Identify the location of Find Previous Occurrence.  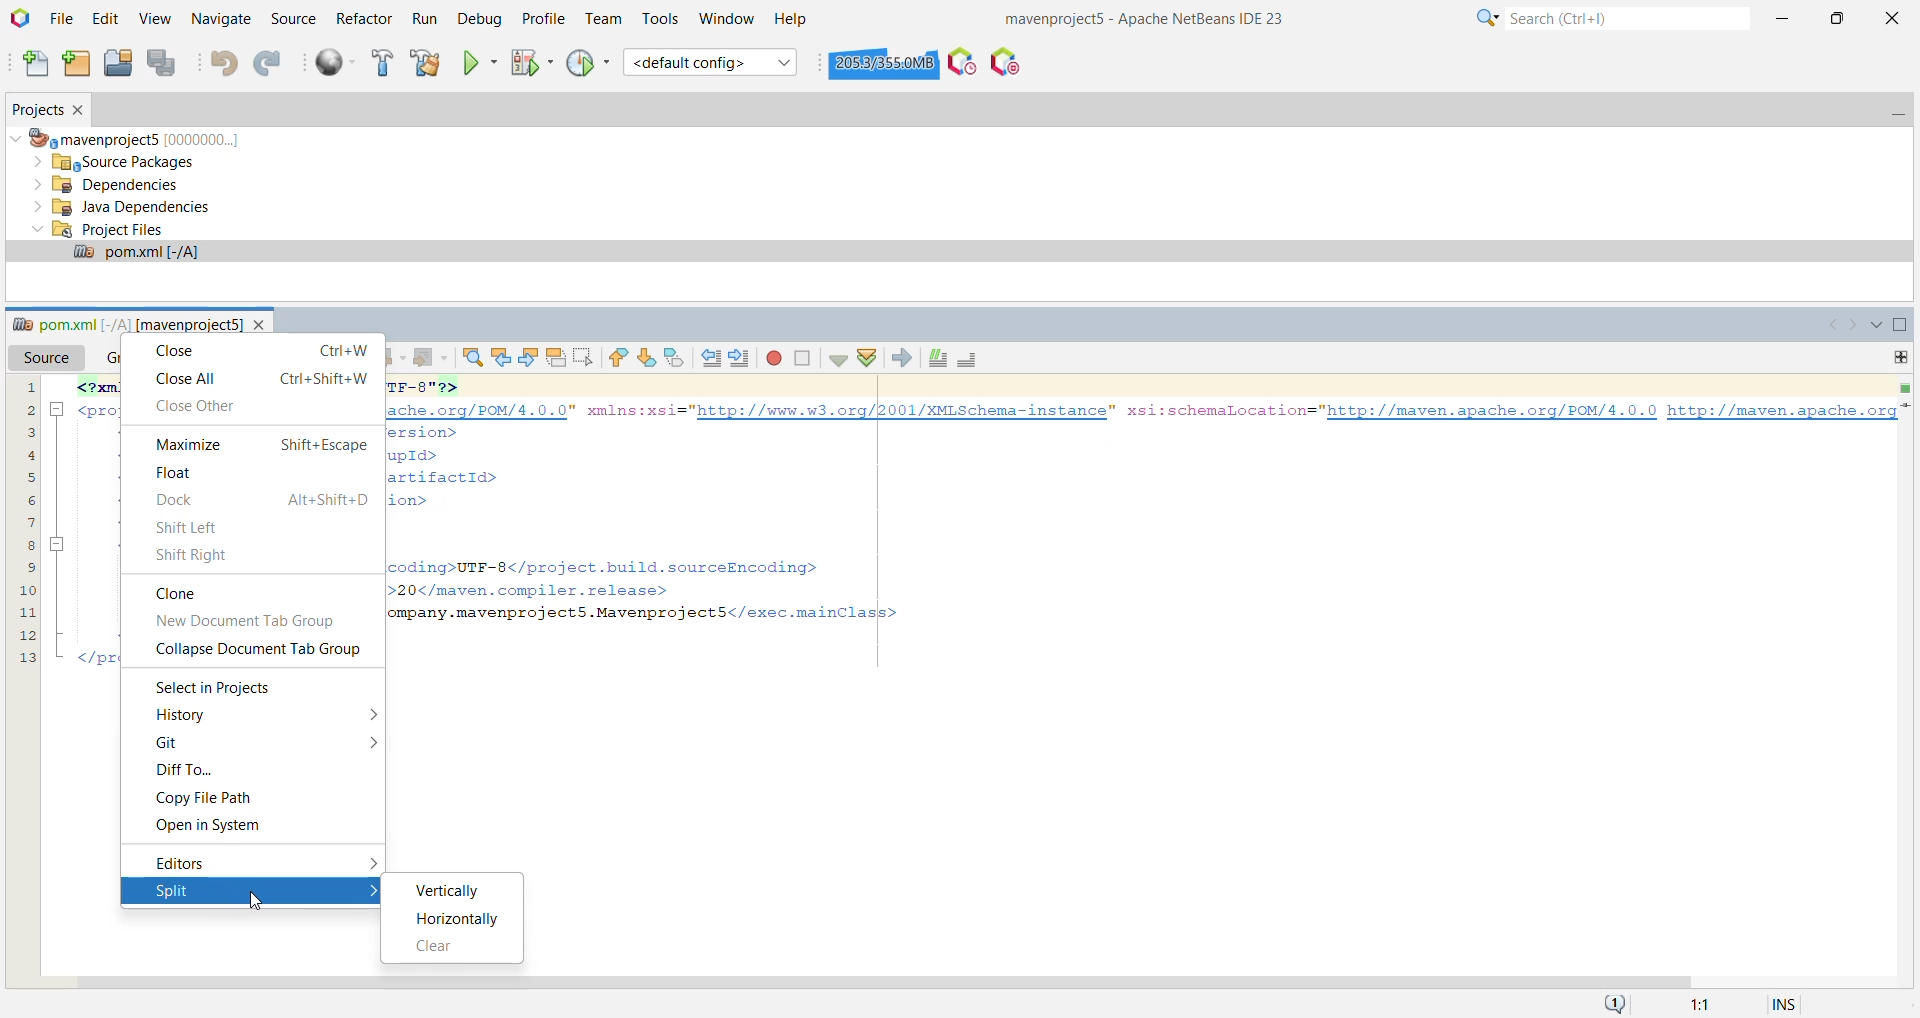
(501, 359).